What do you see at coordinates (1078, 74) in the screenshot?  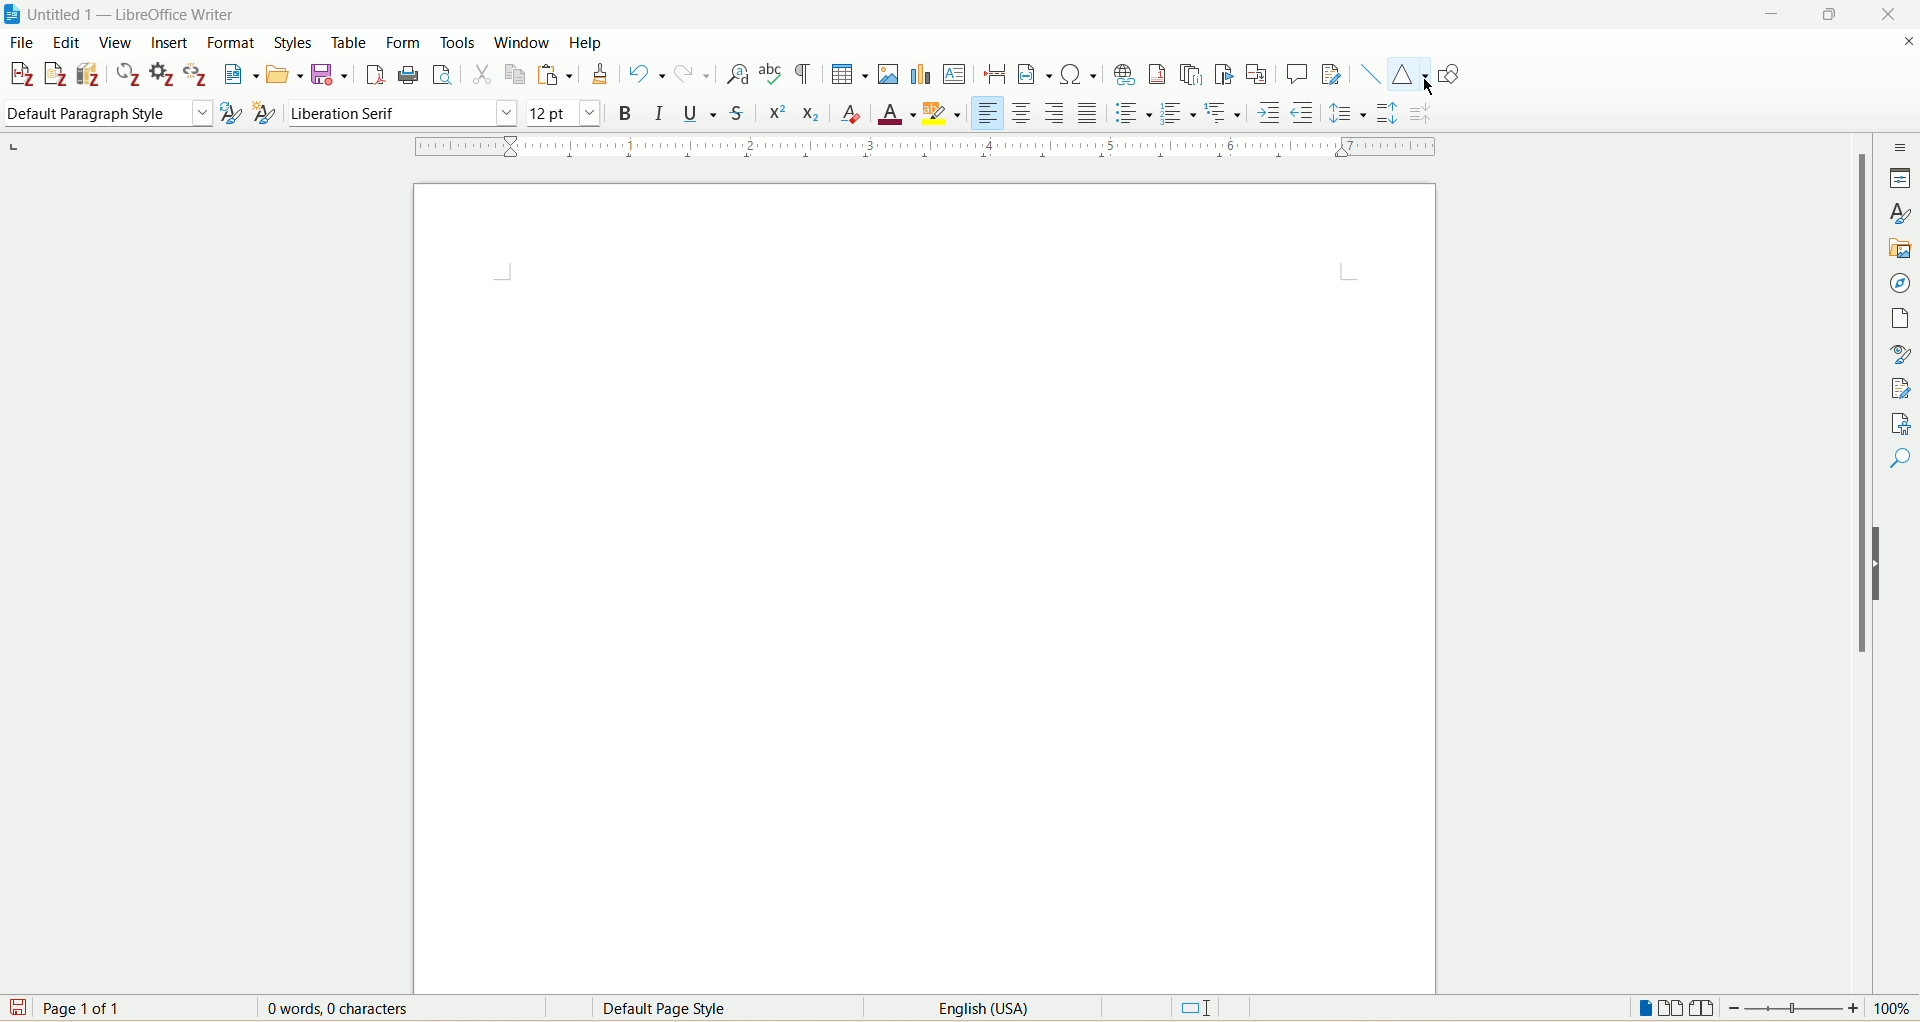 I see `insert symbol` at bounding box center [1078, 74].